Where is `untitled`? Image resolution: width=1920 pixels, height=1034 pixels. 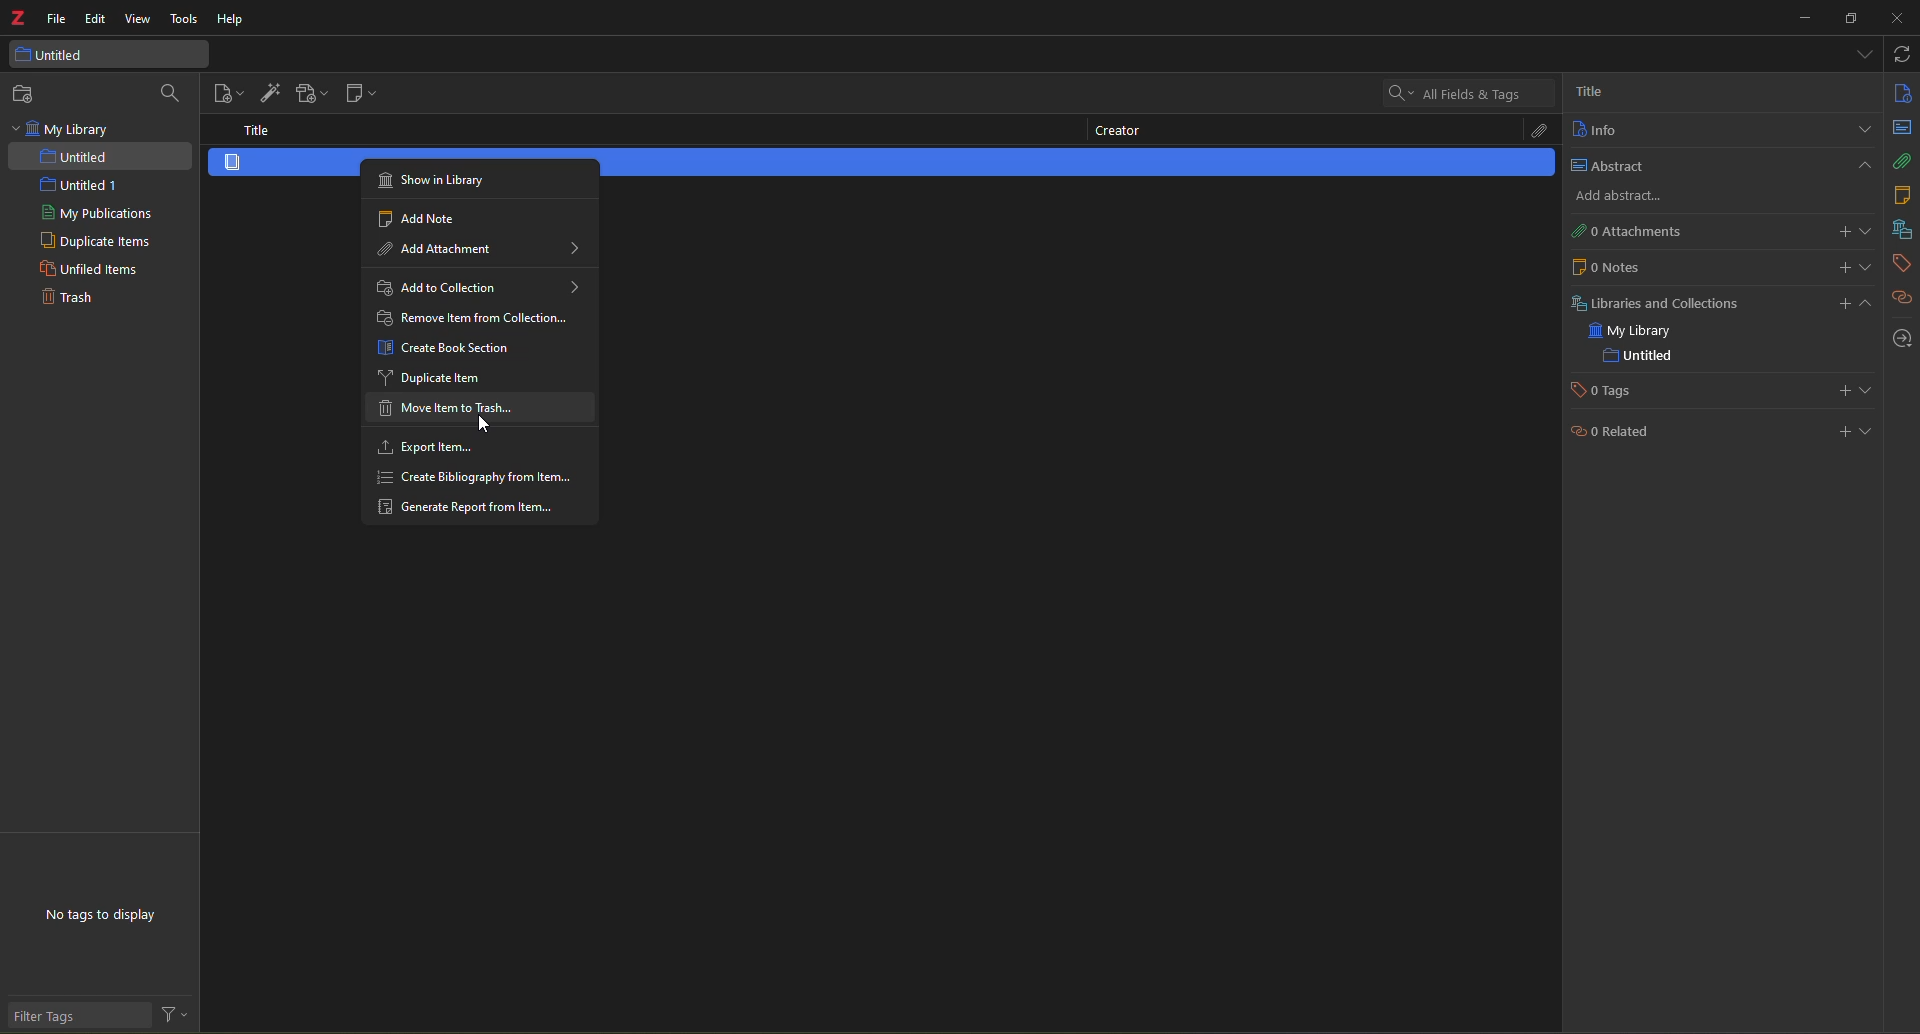 untitled is located at coordinates (66, 55).